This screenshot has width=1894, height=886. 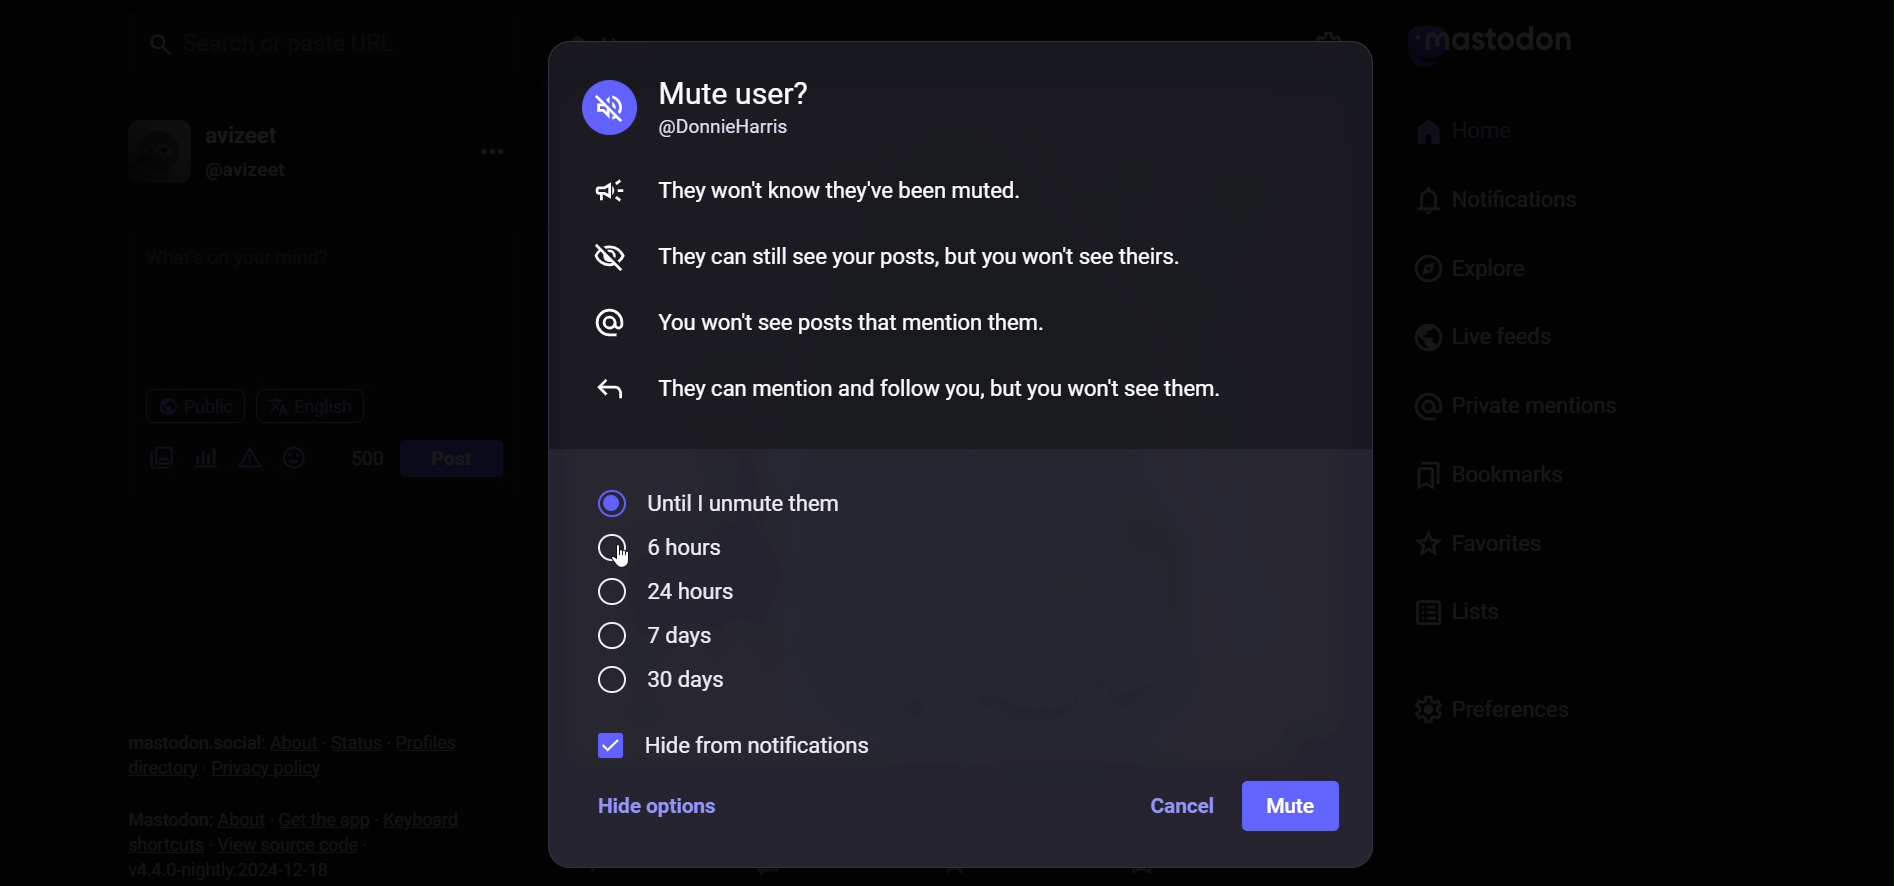 What do you see at coordinates (660, 805) in the screenshot?
I see `hide option` at bounding box center [660, 805].